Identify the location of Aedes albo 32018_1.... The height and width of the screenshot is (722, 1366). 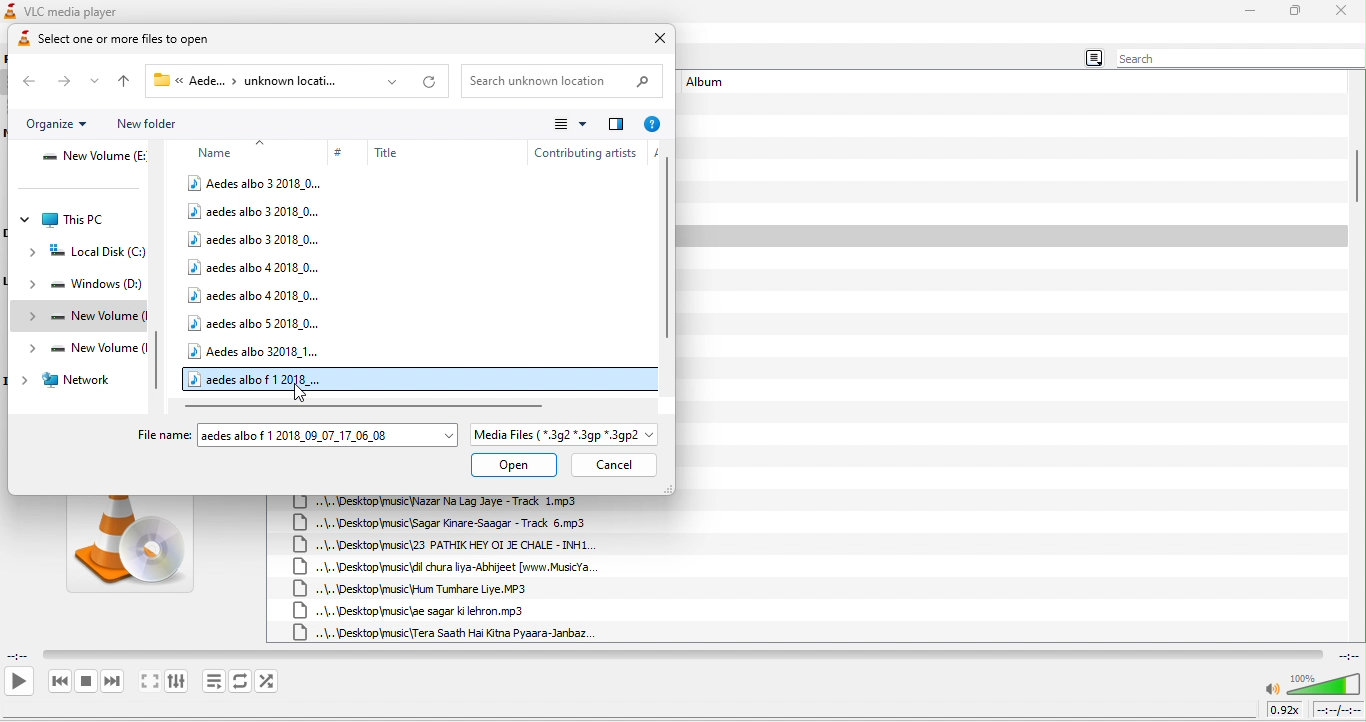
(256, 349).